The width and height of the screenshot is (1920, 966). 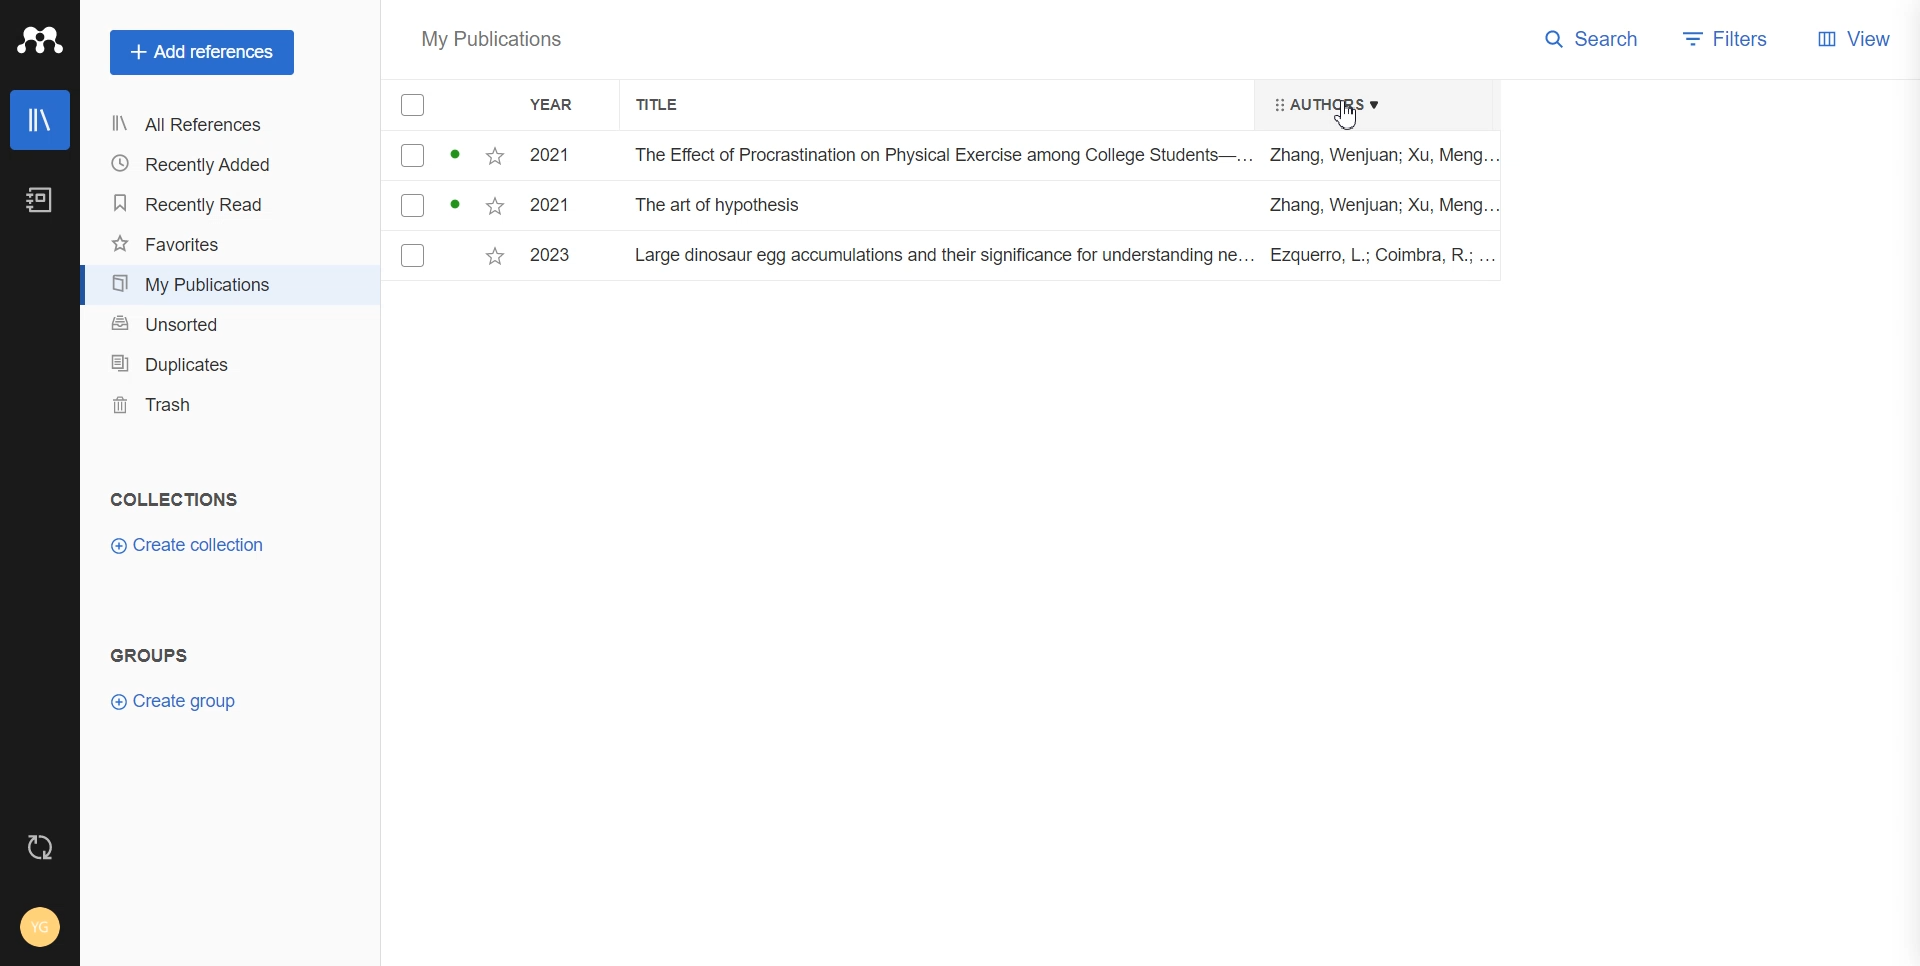 What do you see at coordinates (219, 125) in the screenshot?
I see `All References` at bounding box center [219, 125].